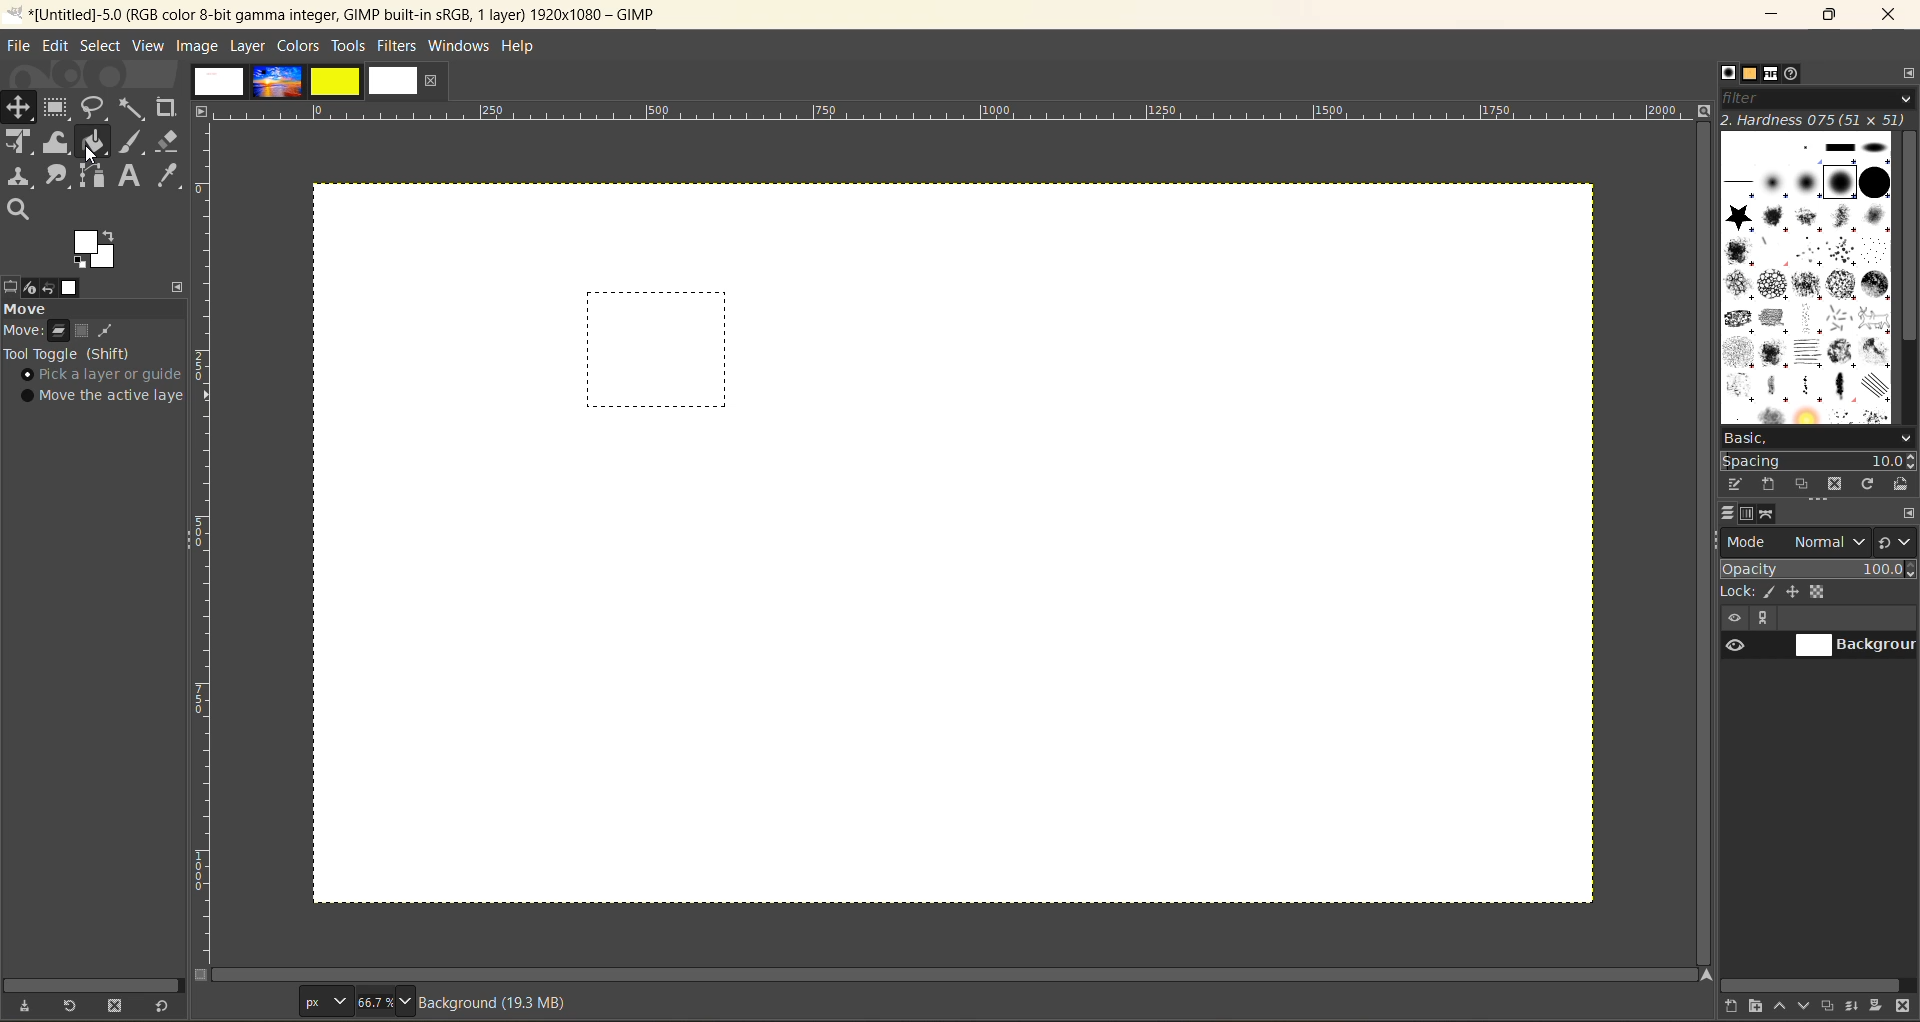  I want to click on close, so click(432, 83).